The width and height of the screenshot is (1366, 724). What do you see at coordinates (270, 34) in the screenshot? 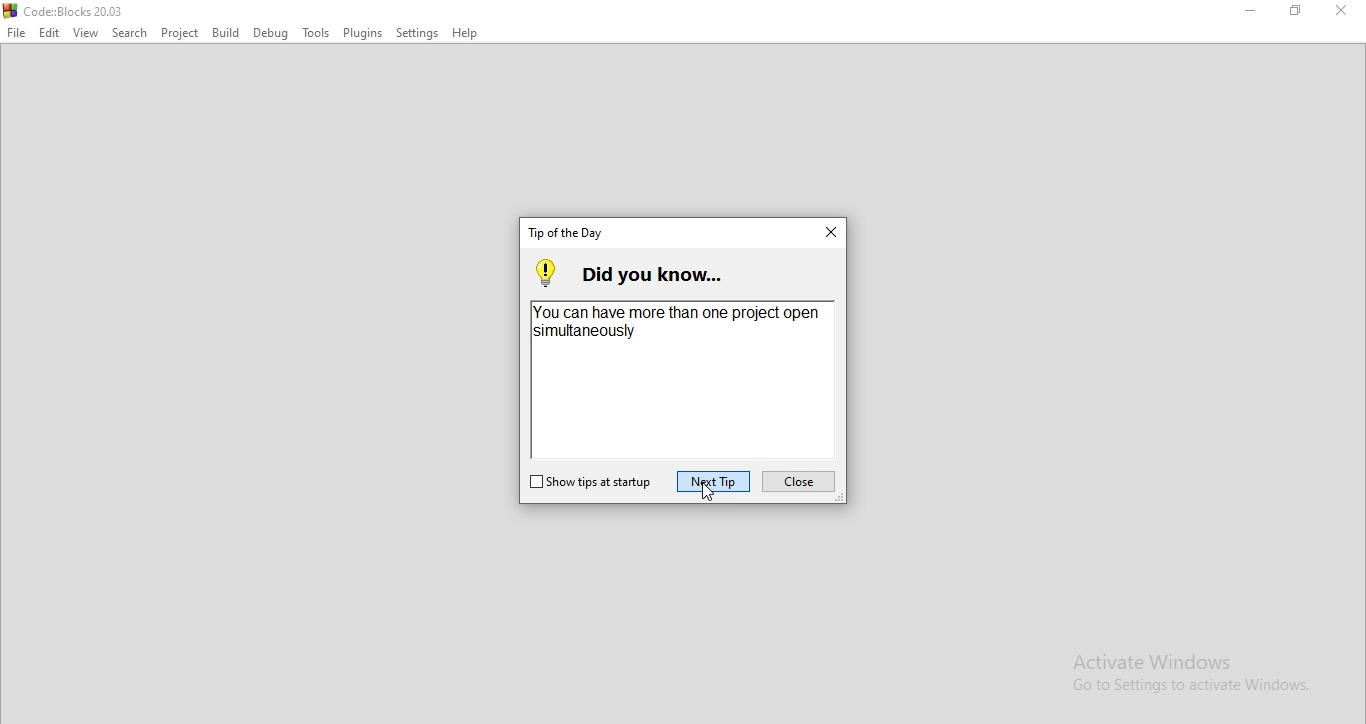
I see `Debug ` at bounding box center [270, 34].